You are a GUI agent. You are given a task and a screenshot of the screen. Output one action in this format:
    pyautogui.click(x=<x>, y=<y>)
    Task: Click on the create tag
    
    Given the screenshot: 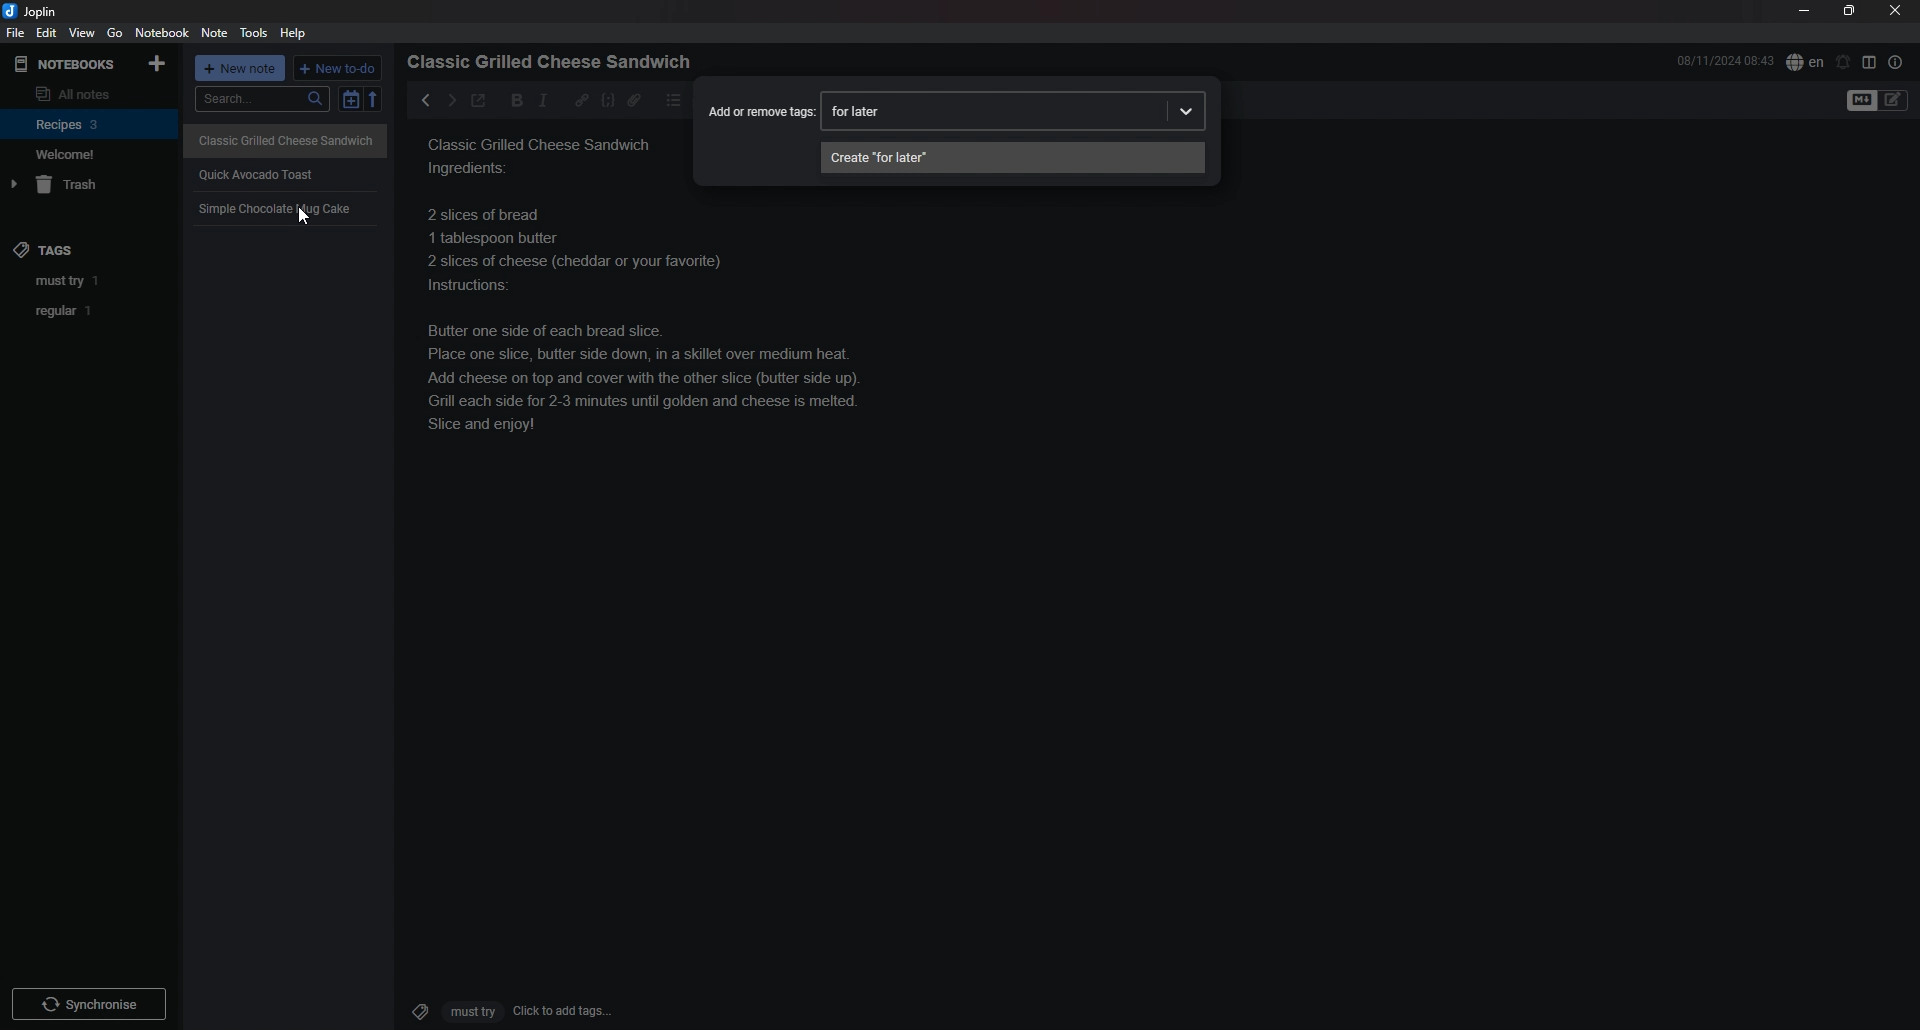 What is the action you would take?
    pyautogui.click(x=1010, y=157)
    